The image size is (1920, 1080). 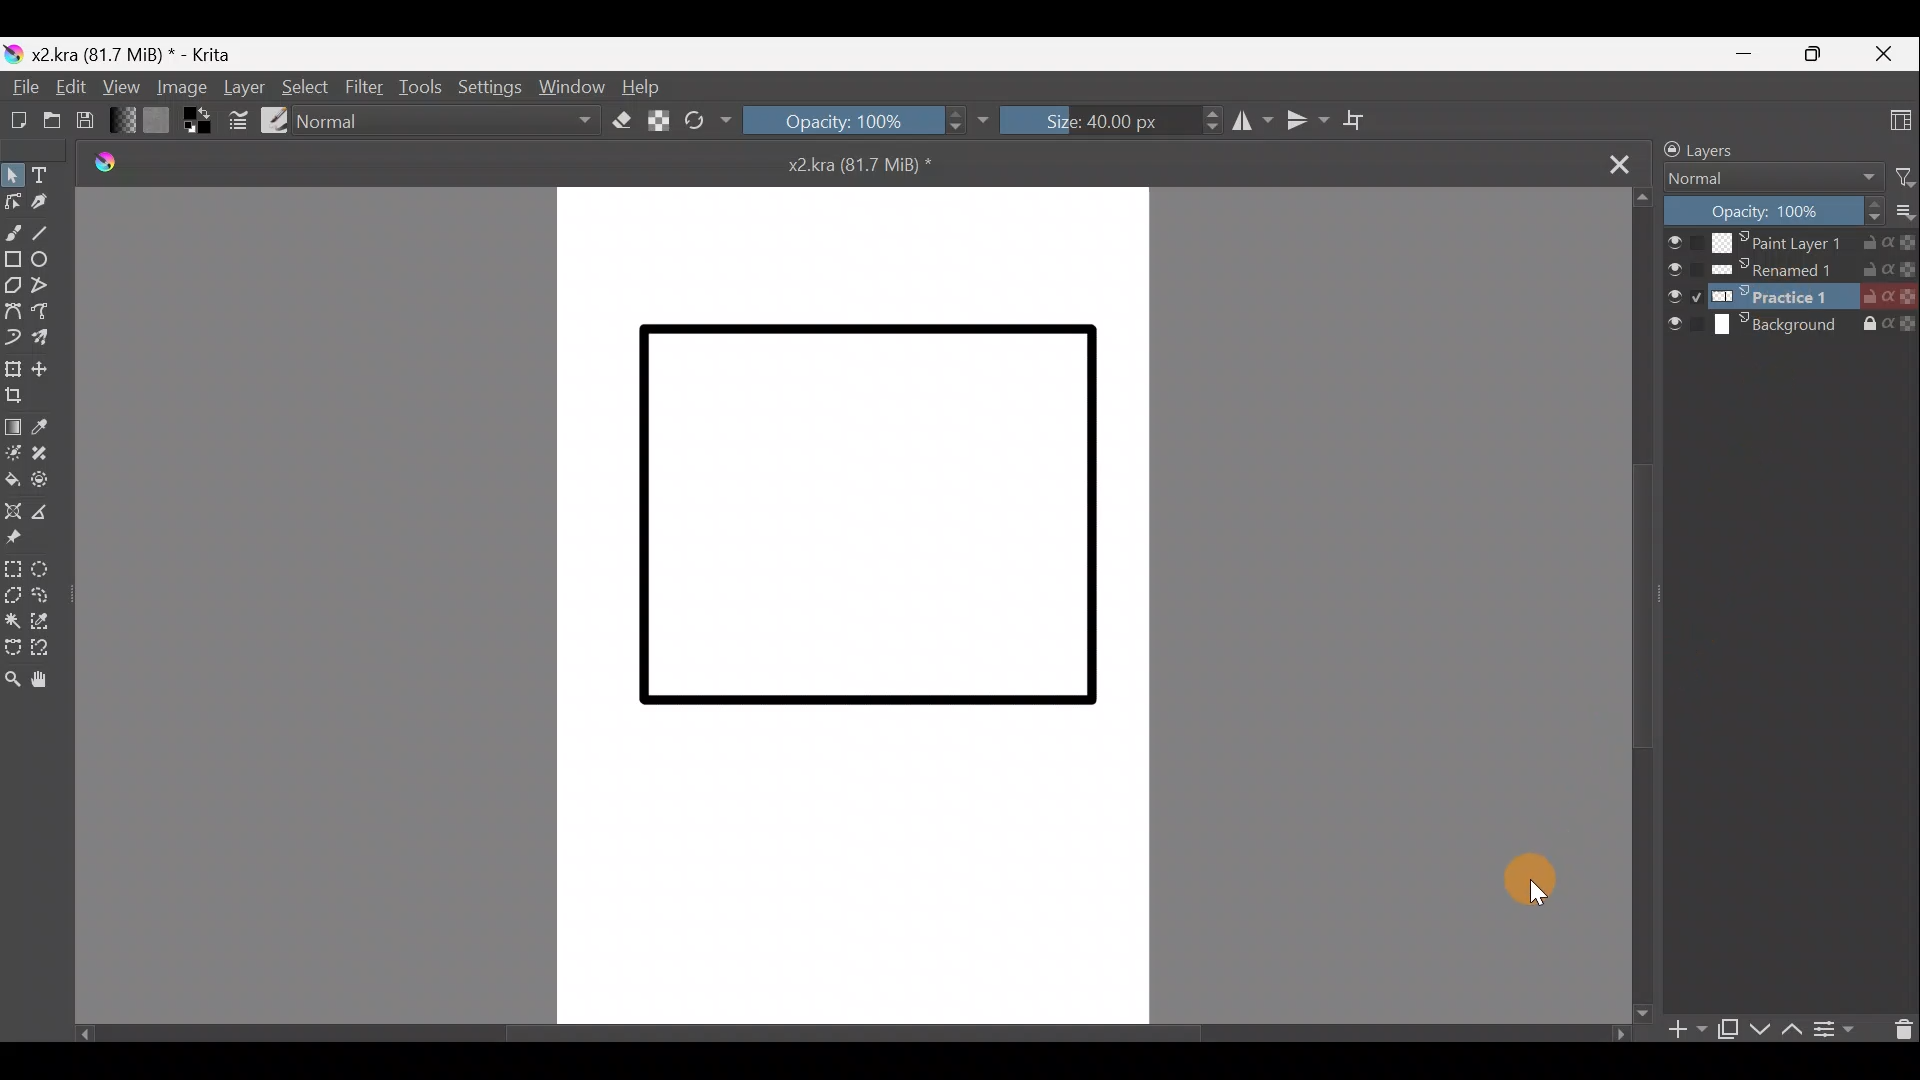 What do you see at coordinates (193, 122) in the screenshot?
I see `Set foreground & background colors` at bounding box center [193, 122].